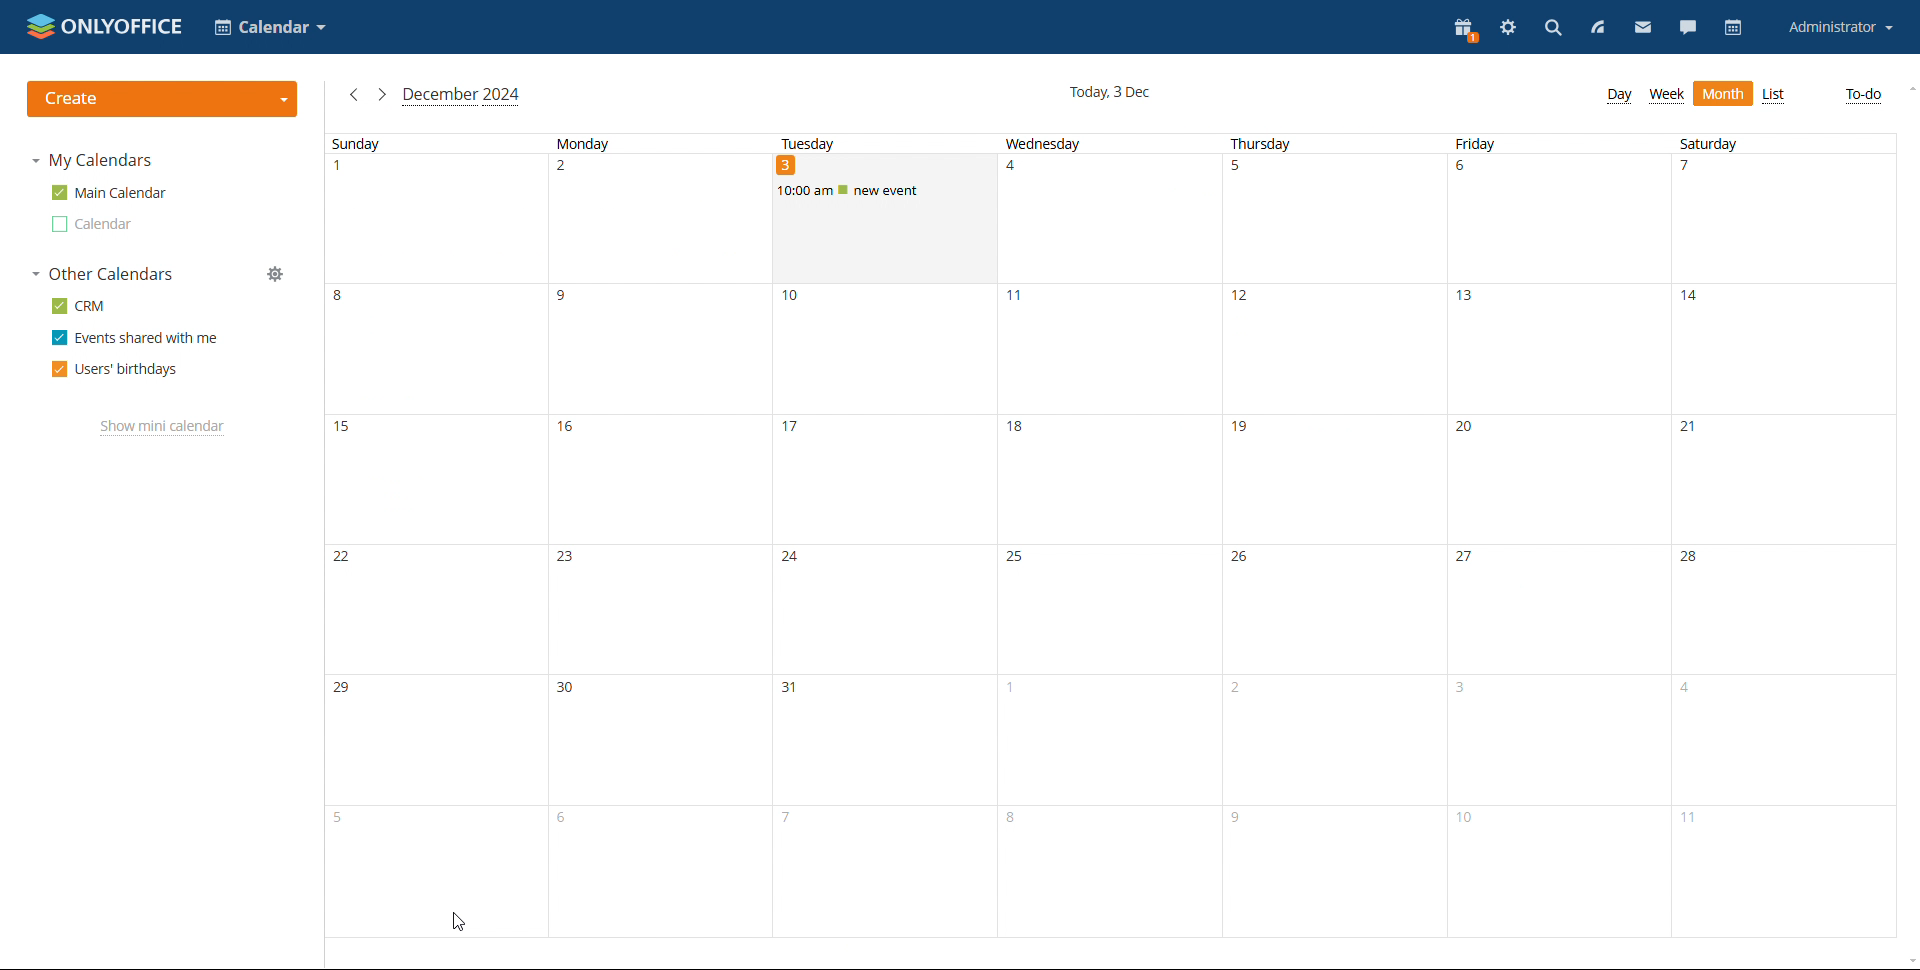 The image size is (1920, 970). What do you see at coordinates (434, 219) in the screenshot?
I see `1` at bounding box center [434, 219].